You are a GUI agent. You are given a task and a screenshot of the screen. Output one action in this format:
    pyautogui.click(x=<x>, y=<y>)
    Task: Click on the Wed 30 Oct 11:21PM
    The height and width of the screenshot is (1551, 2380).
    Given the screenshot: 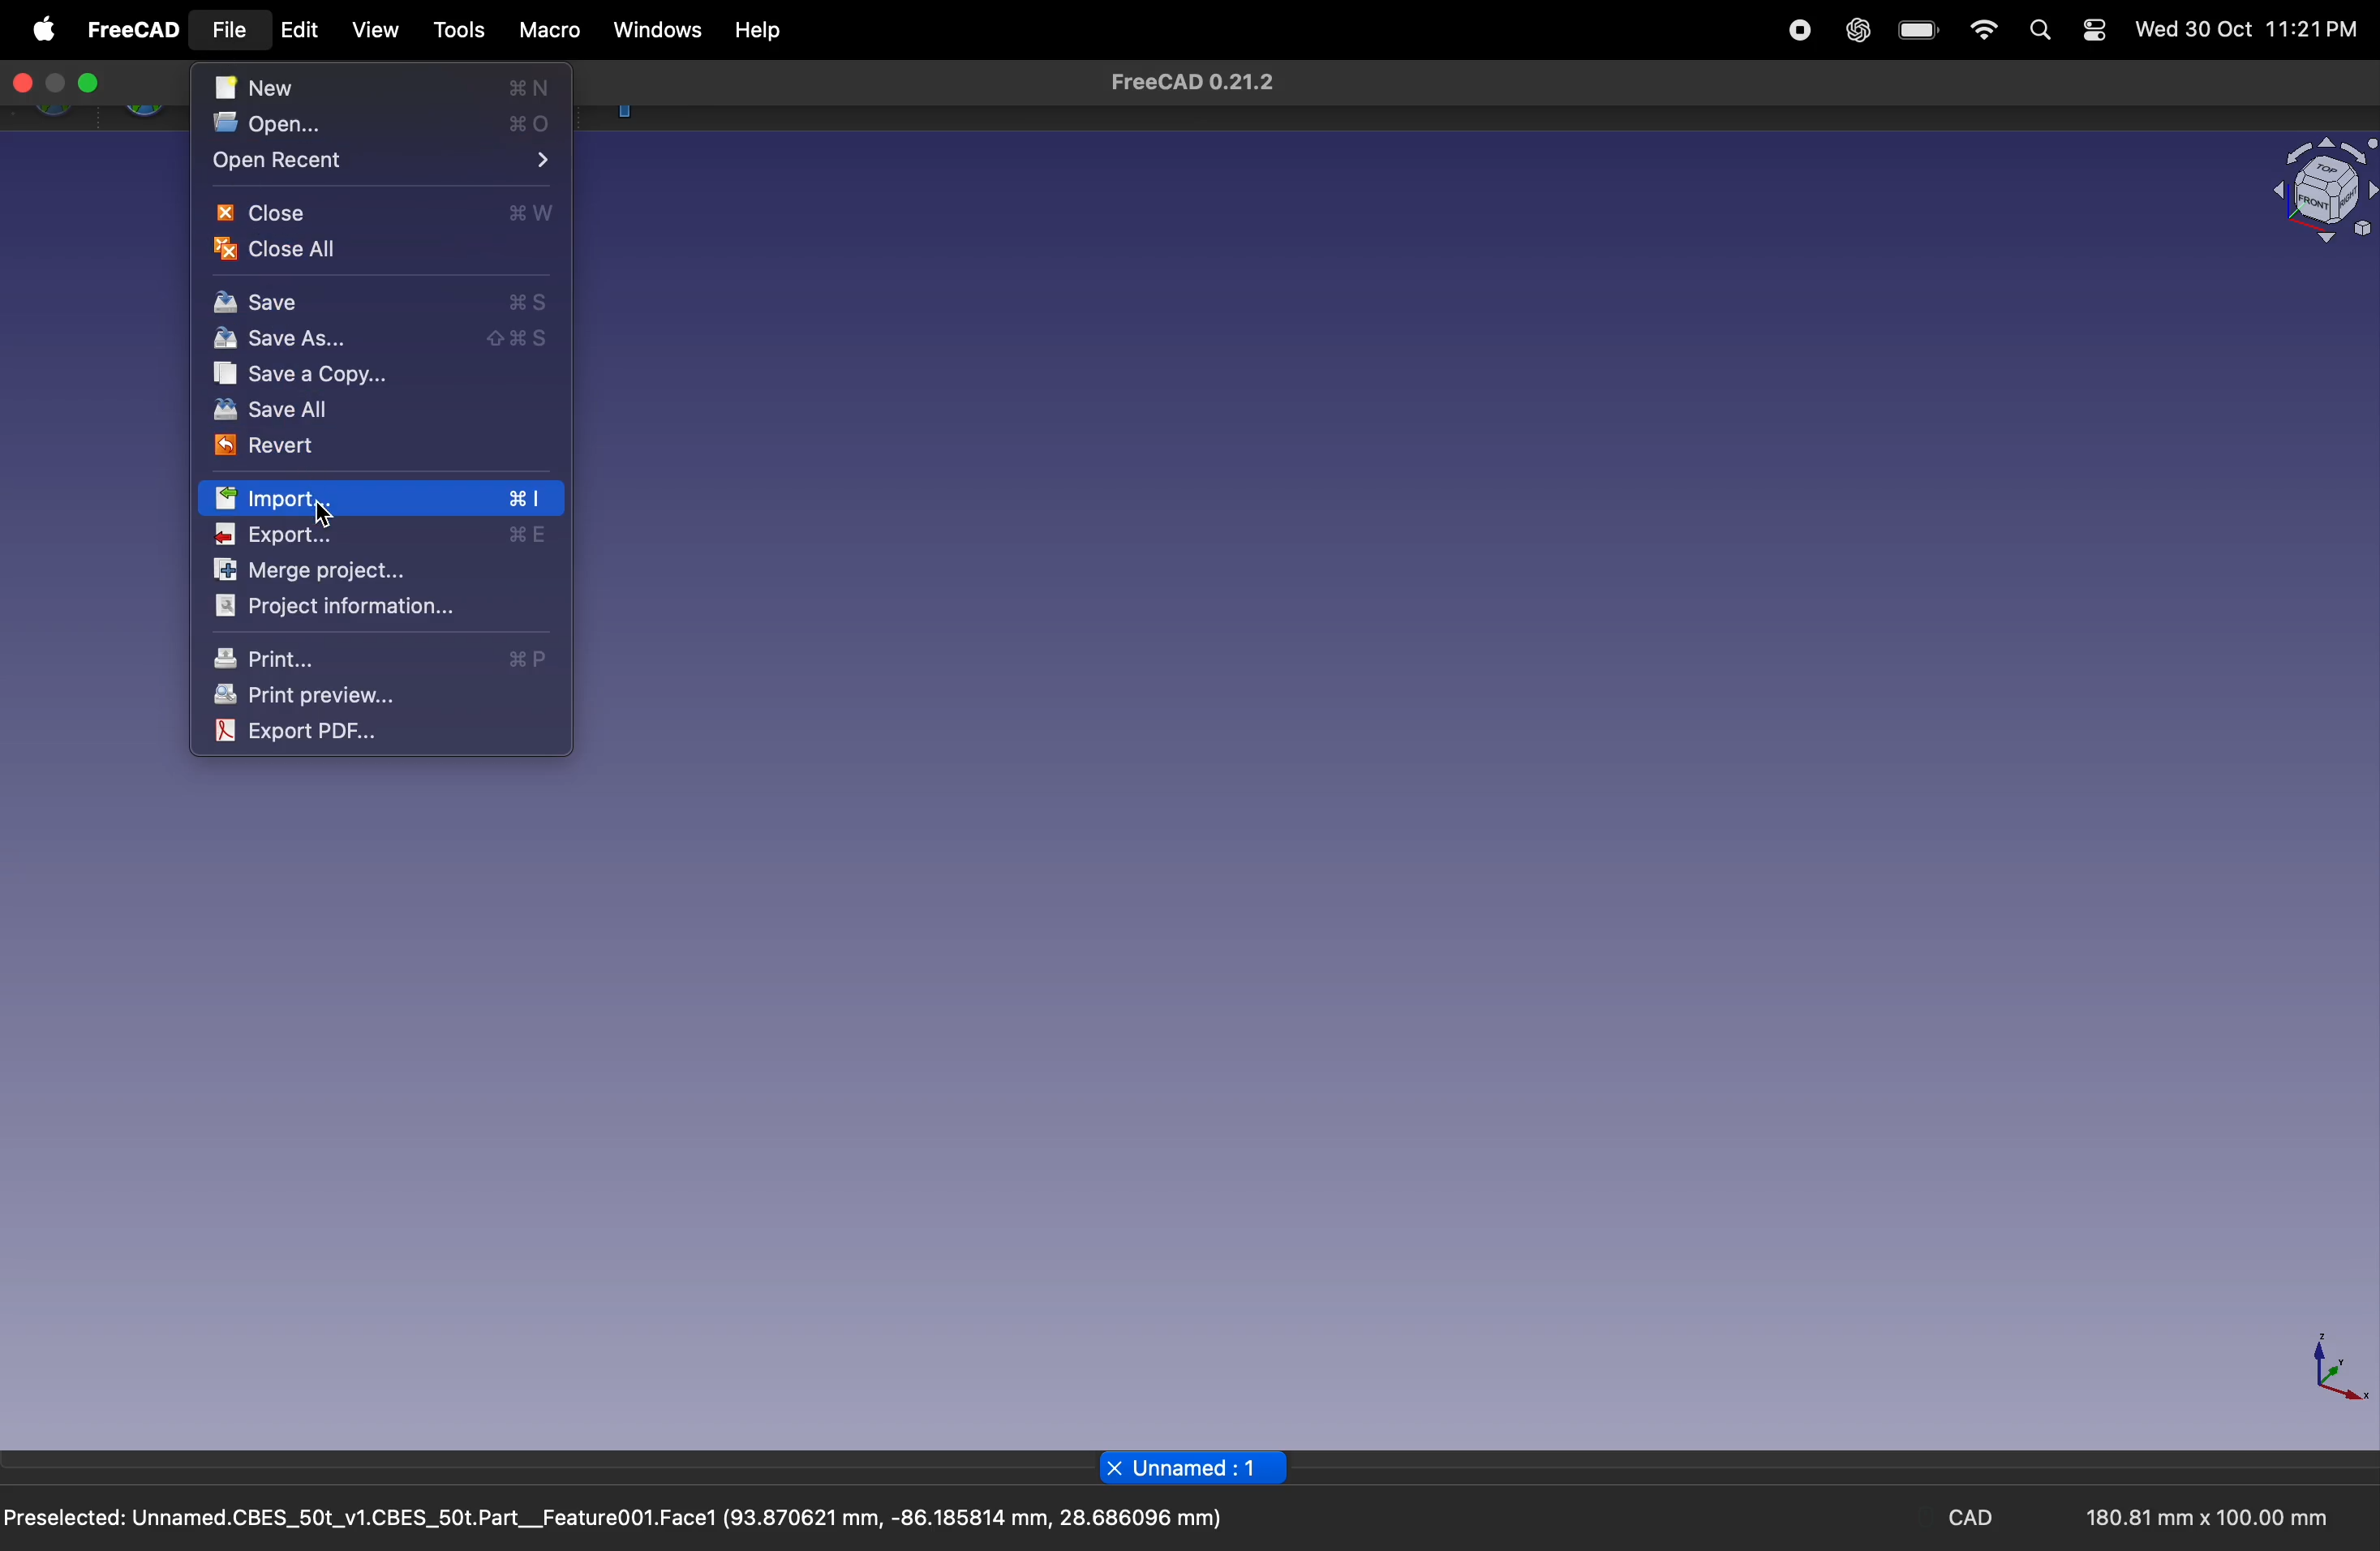 What is the action you would take?
    pyautogui.click(x=2247, y=30)
    